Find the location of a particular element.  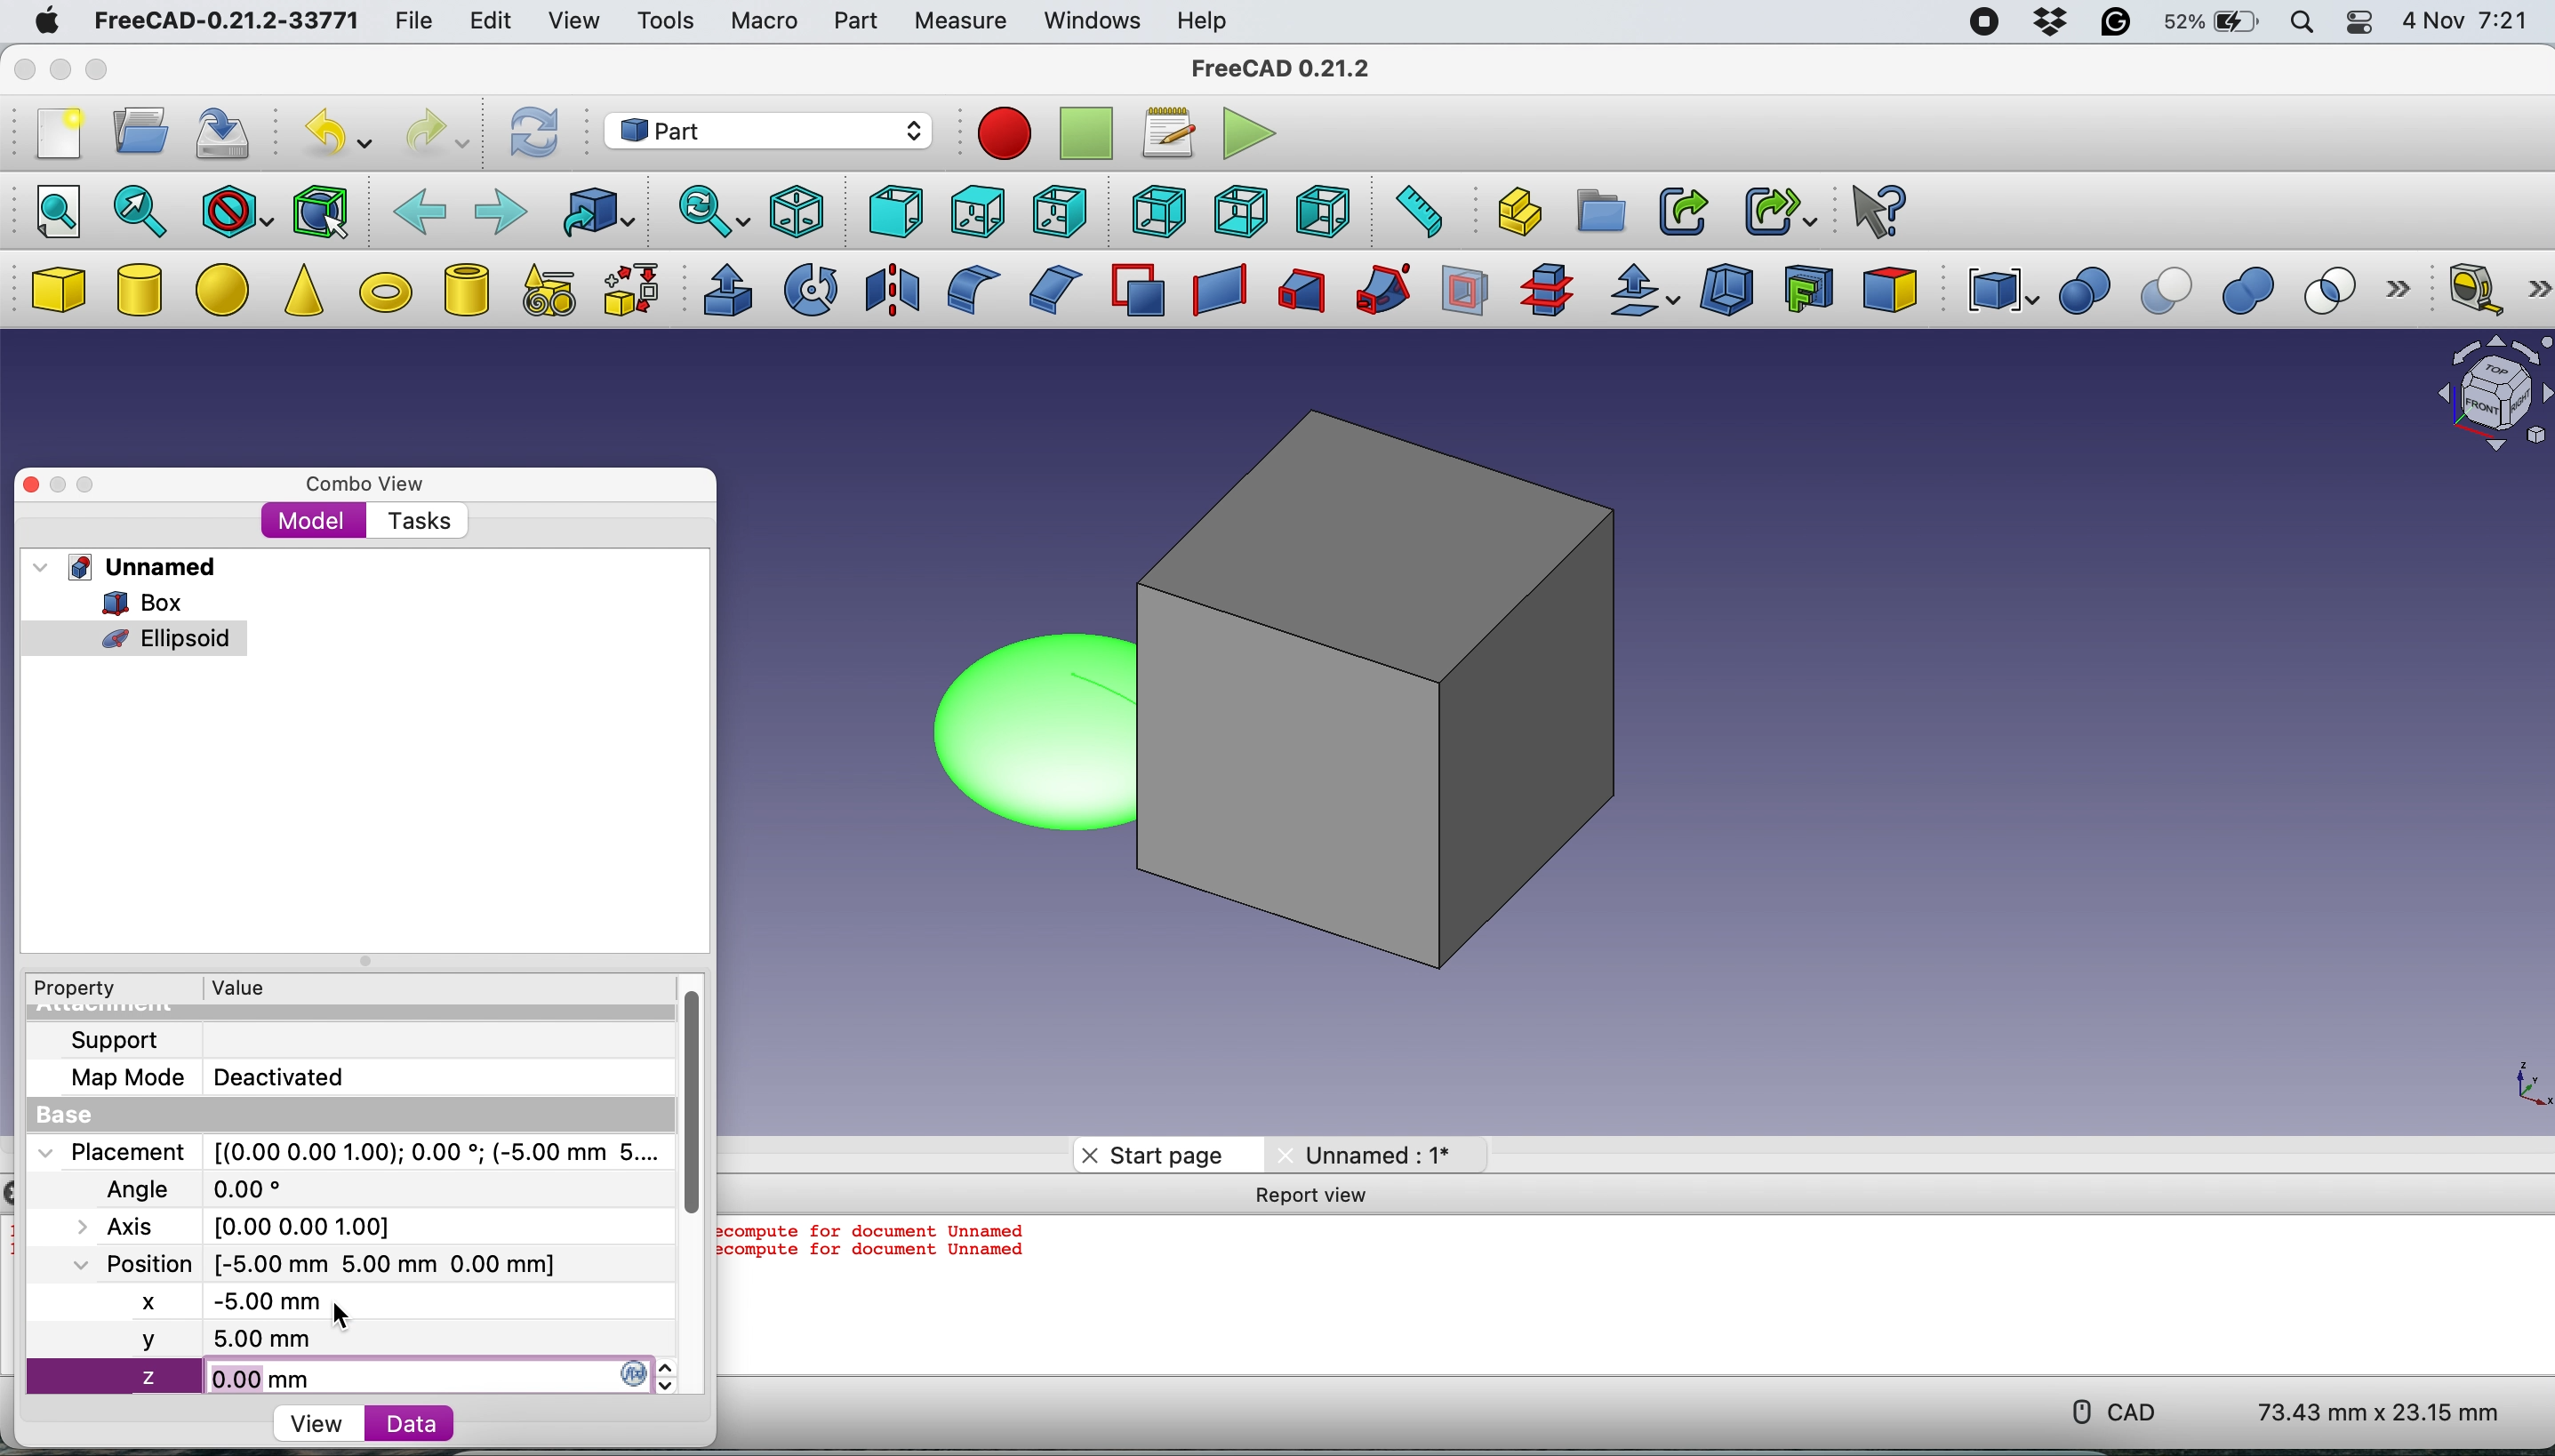

dropbox is located at coordinates (2046, 23).